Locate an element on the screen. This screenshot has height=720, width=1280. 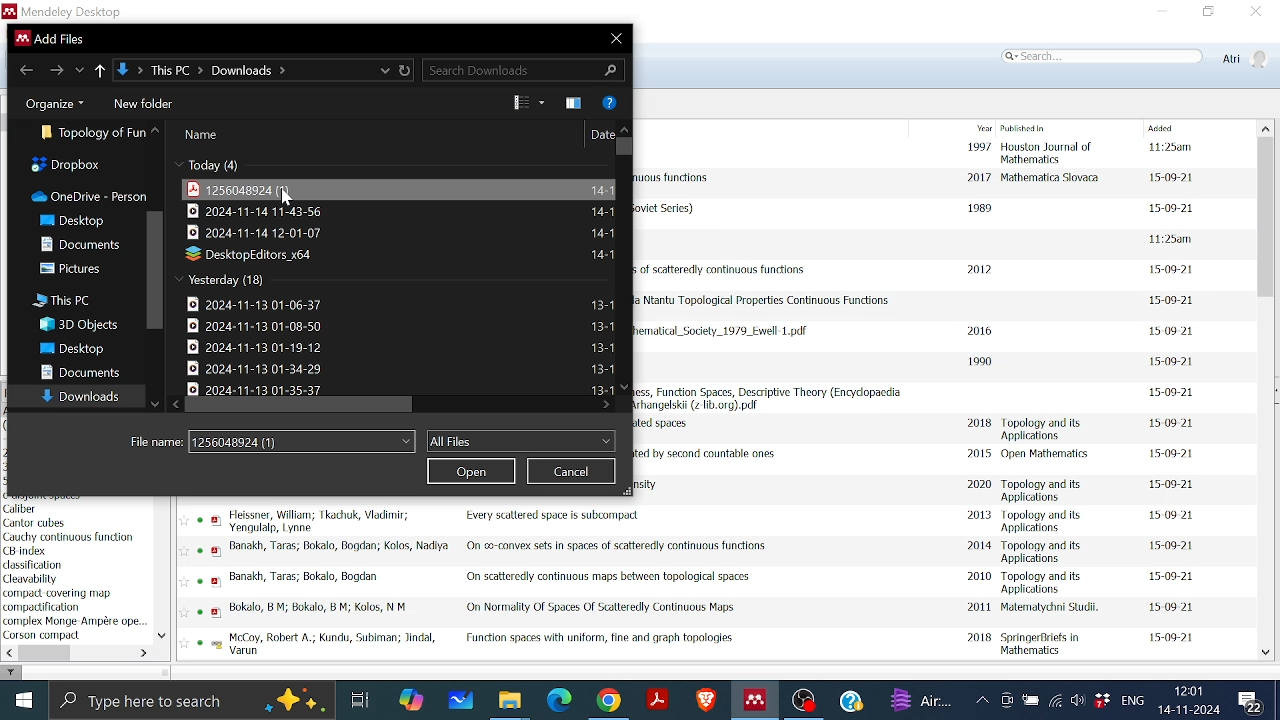
Move down in filter by author keywords is located at coordinates (159, 636).